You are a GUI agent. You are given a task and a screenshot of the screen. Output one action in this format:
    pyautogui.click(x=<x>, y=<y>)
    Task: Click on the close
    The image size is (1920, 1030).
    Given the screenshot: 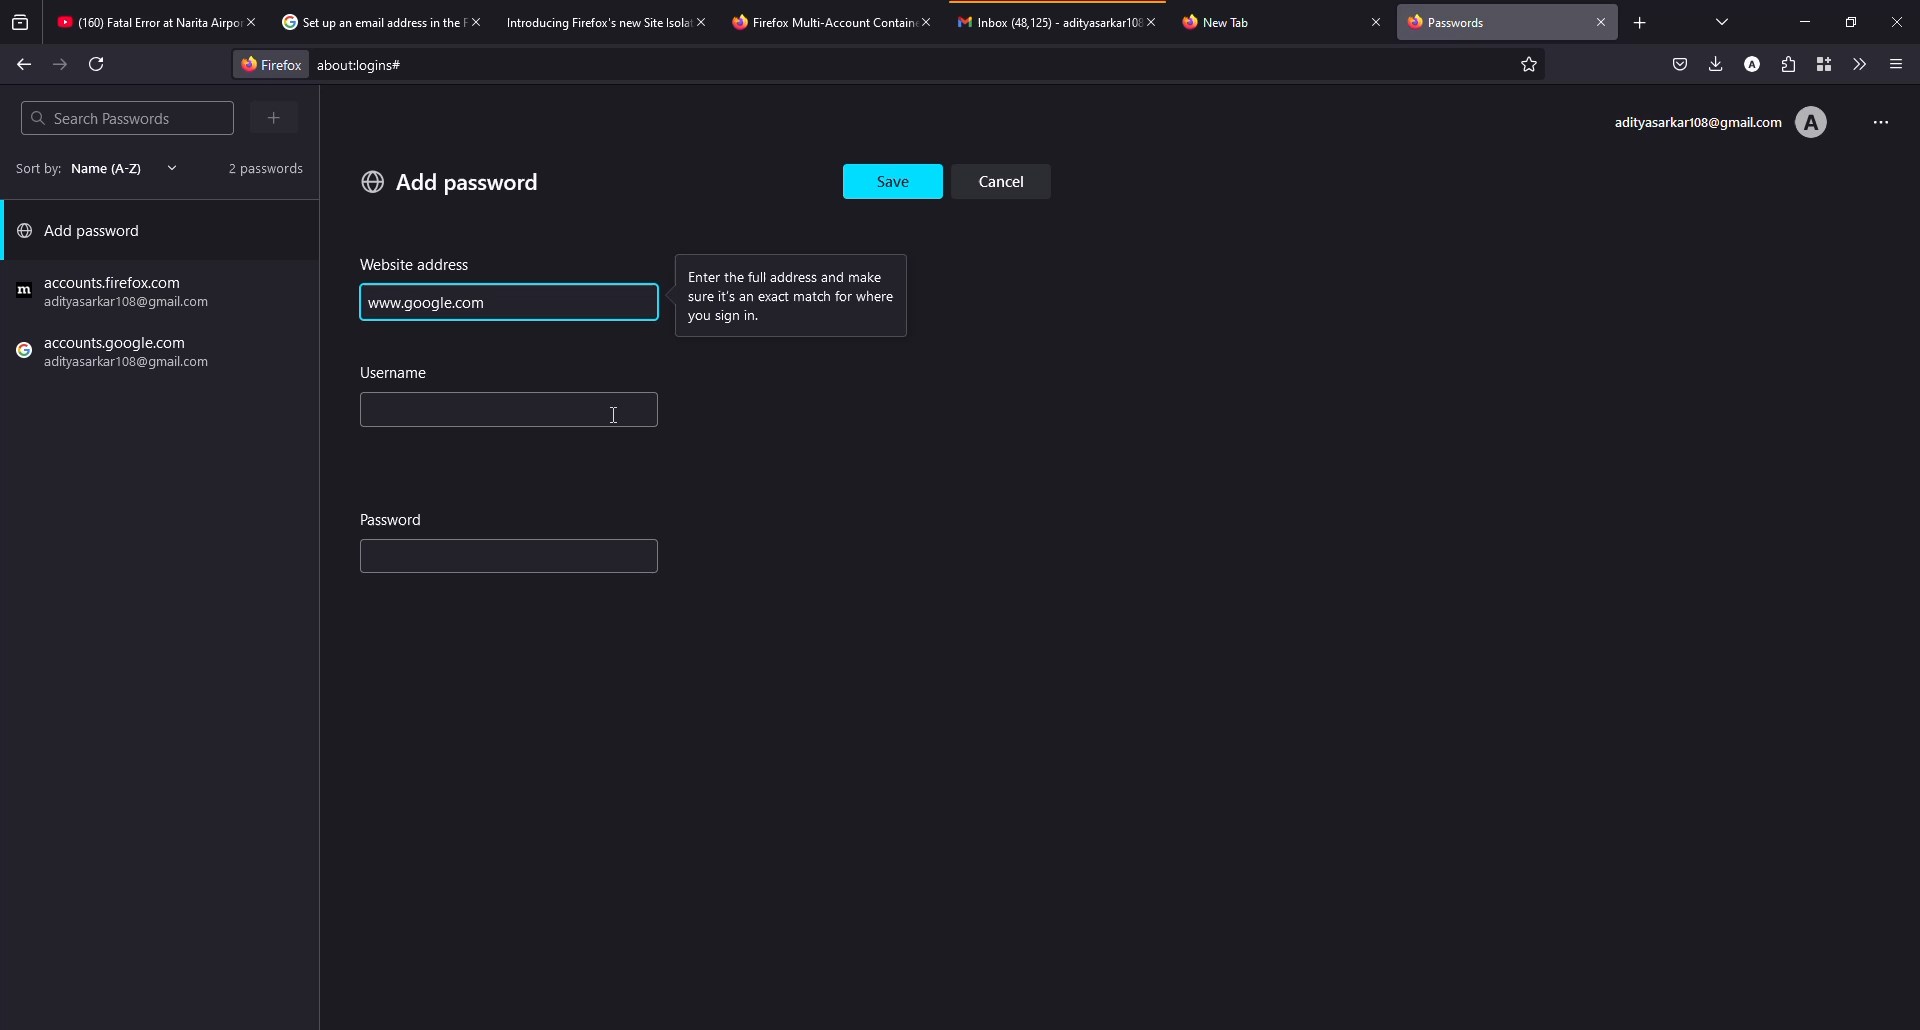 What is the action you would take?
    pyautogui.click(x=1602, y=20)
    